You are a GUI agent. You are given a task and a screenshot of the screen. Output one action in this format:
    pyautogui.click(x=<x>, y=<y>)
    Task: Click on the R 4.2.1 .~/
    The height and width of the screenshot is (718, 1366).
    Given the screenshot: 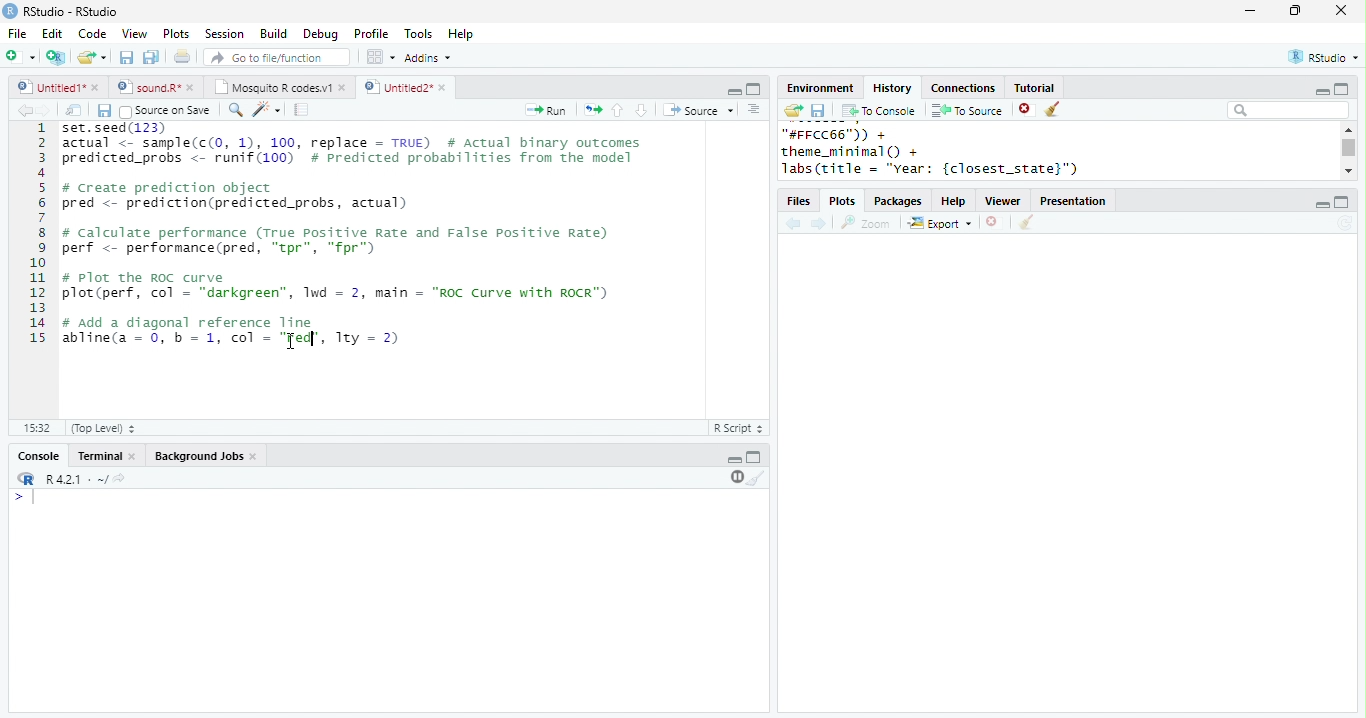 What is the action you would take?
    pyautogui.click(x=73, y=480)
    